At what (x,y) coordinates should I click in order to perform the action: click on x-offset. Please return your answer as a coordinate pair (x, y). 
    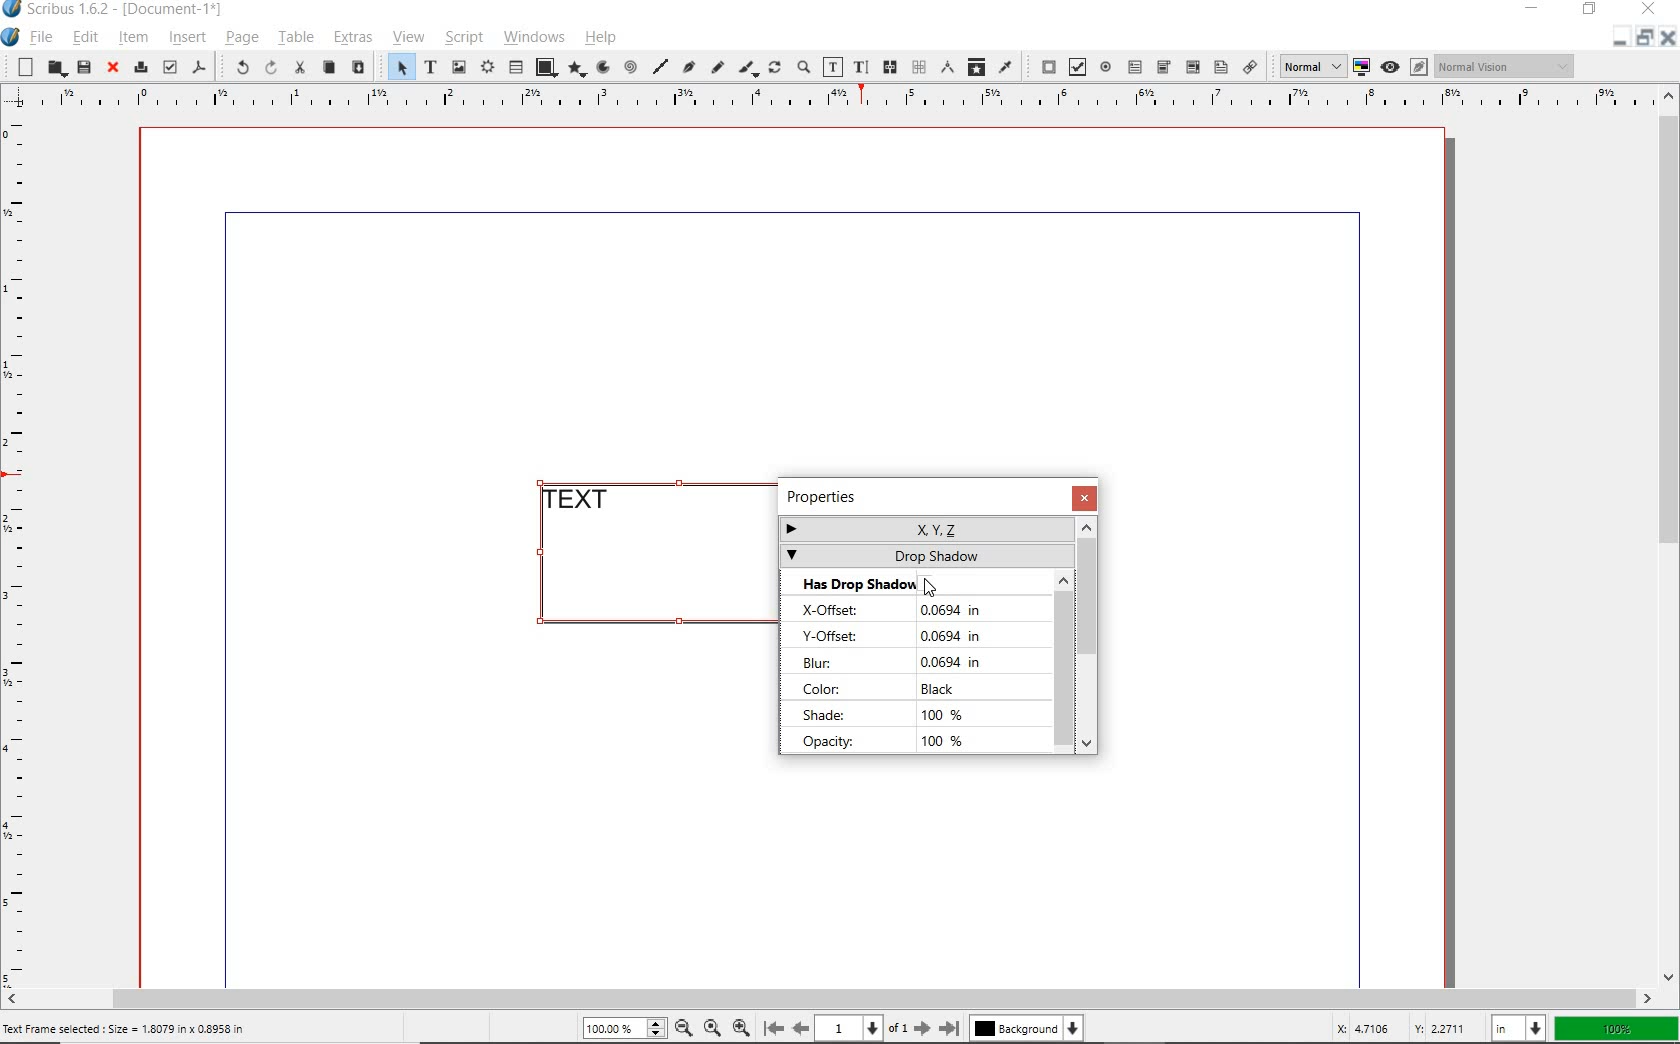
    Looking at the image, I should click on (907, 609).